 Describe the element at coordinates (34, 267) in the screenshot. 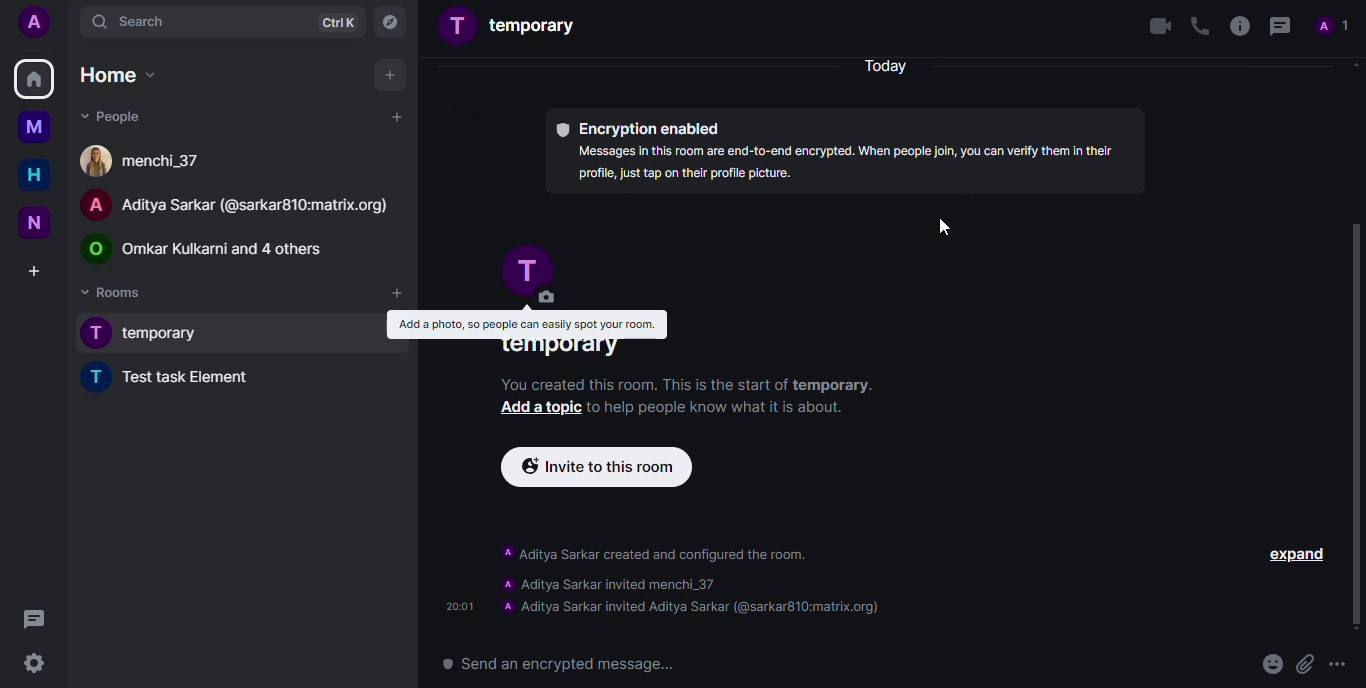

I see `create a space` at that location.